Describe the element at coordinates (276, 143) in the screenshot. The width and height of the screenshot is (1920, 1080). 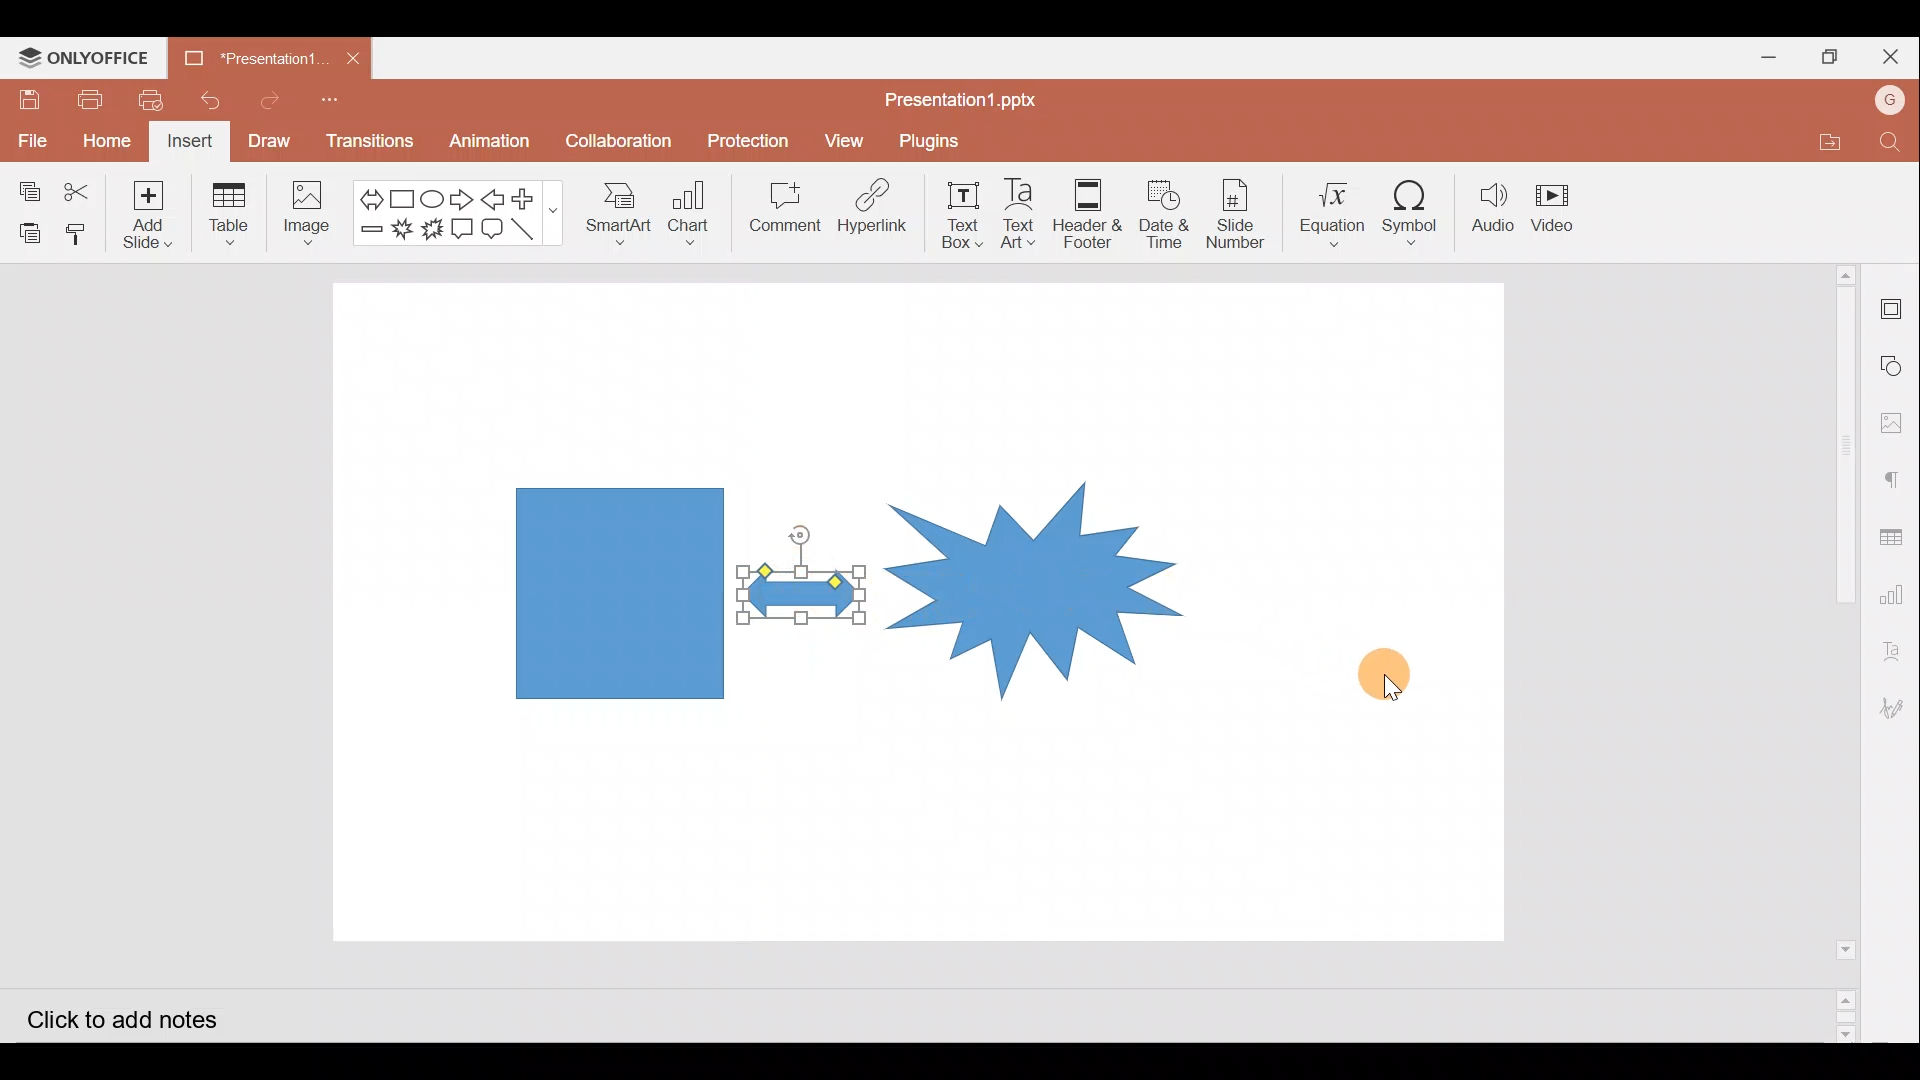
I see `Draw` at that location.